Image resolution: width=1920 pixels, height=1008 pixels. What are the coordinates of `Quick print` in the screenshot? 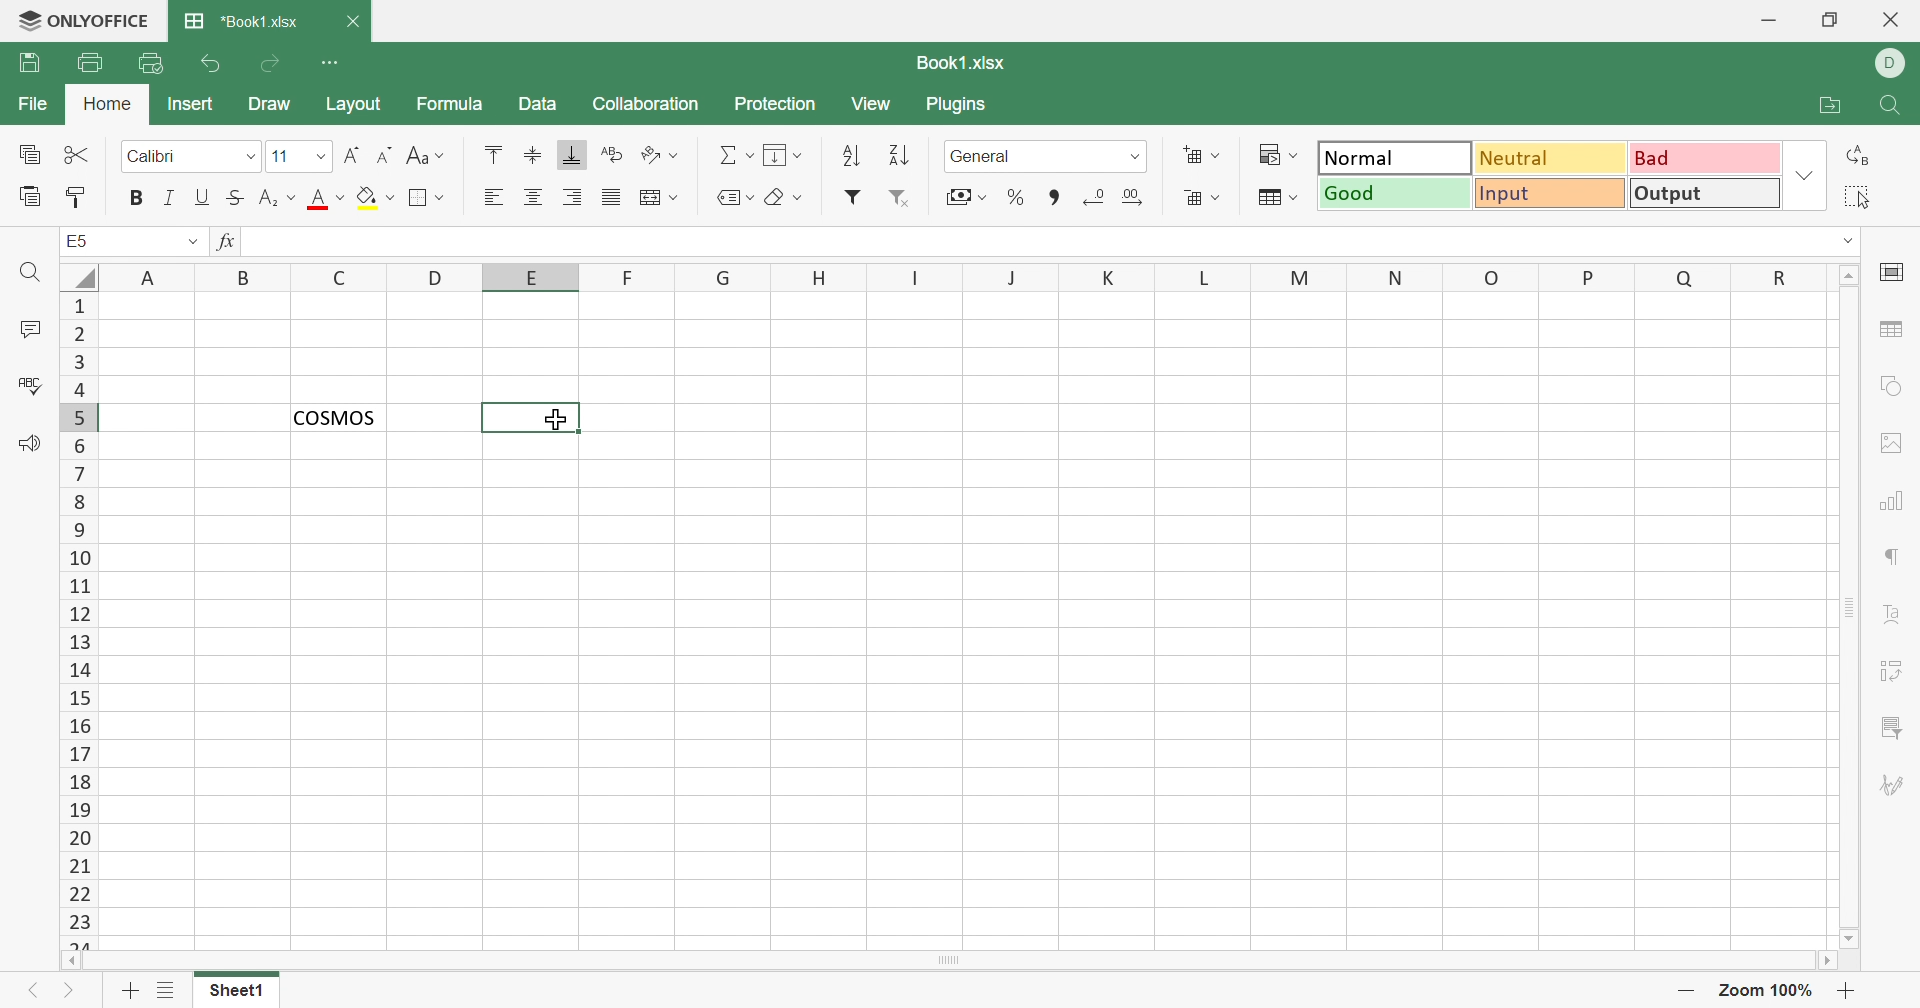 It's located at (151, 66).